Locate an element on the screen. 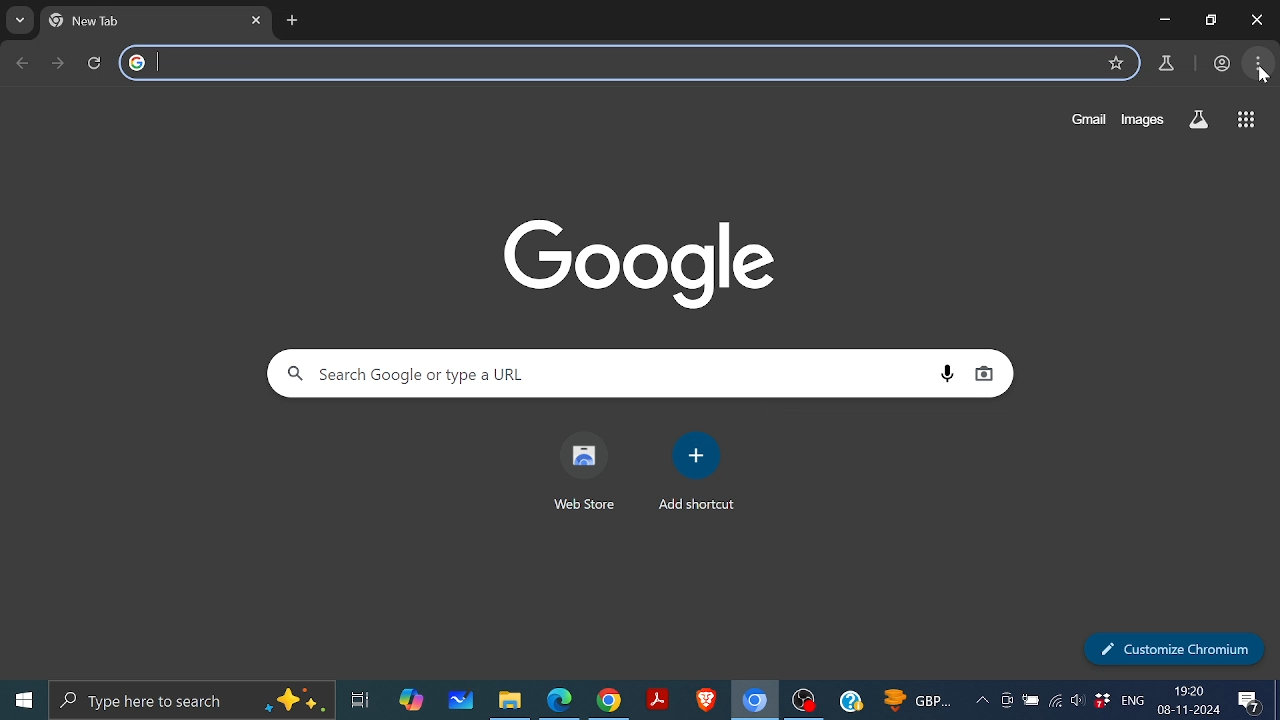 Image resolution: width=1280 pixels, height=720 pixels. Dropbox is located at coordinates (1103, 703).